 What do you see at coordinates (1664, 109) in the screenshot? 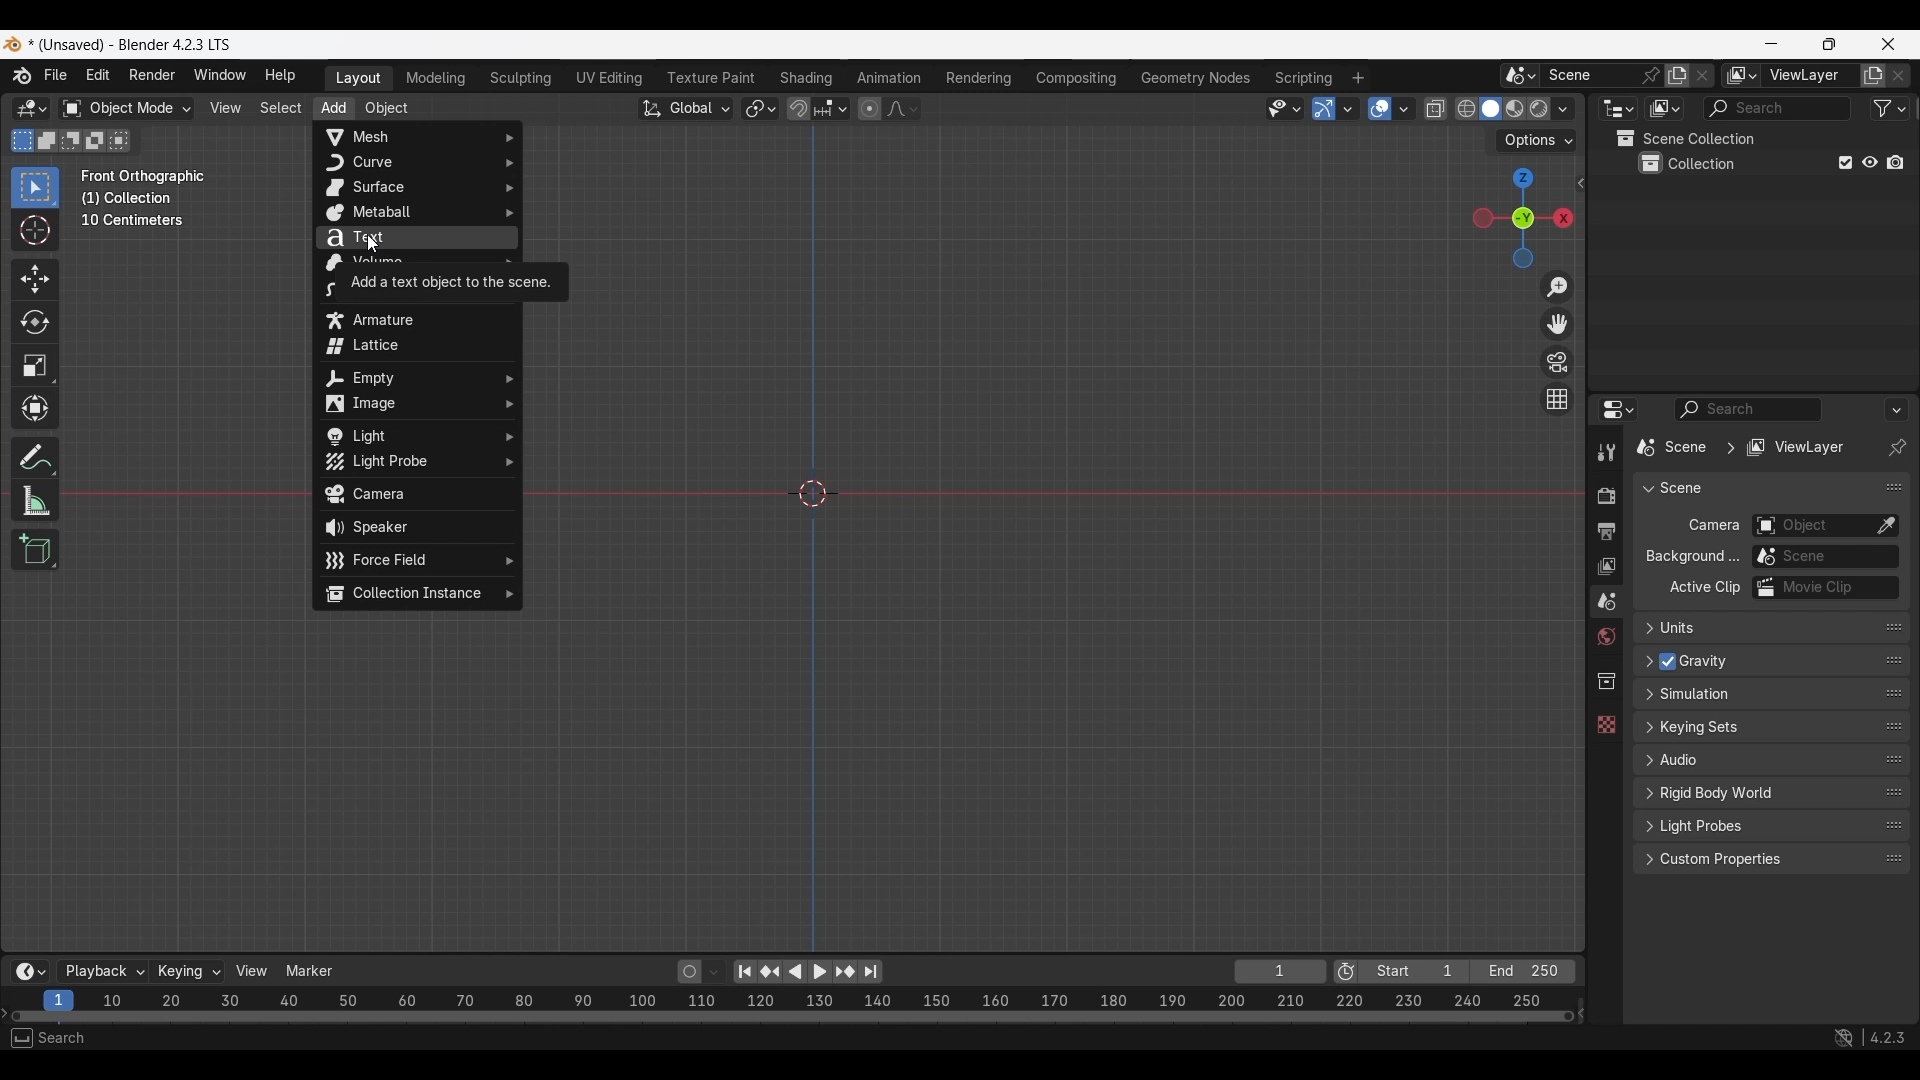
I see `Display mode` at bounding box center [1664, 109].